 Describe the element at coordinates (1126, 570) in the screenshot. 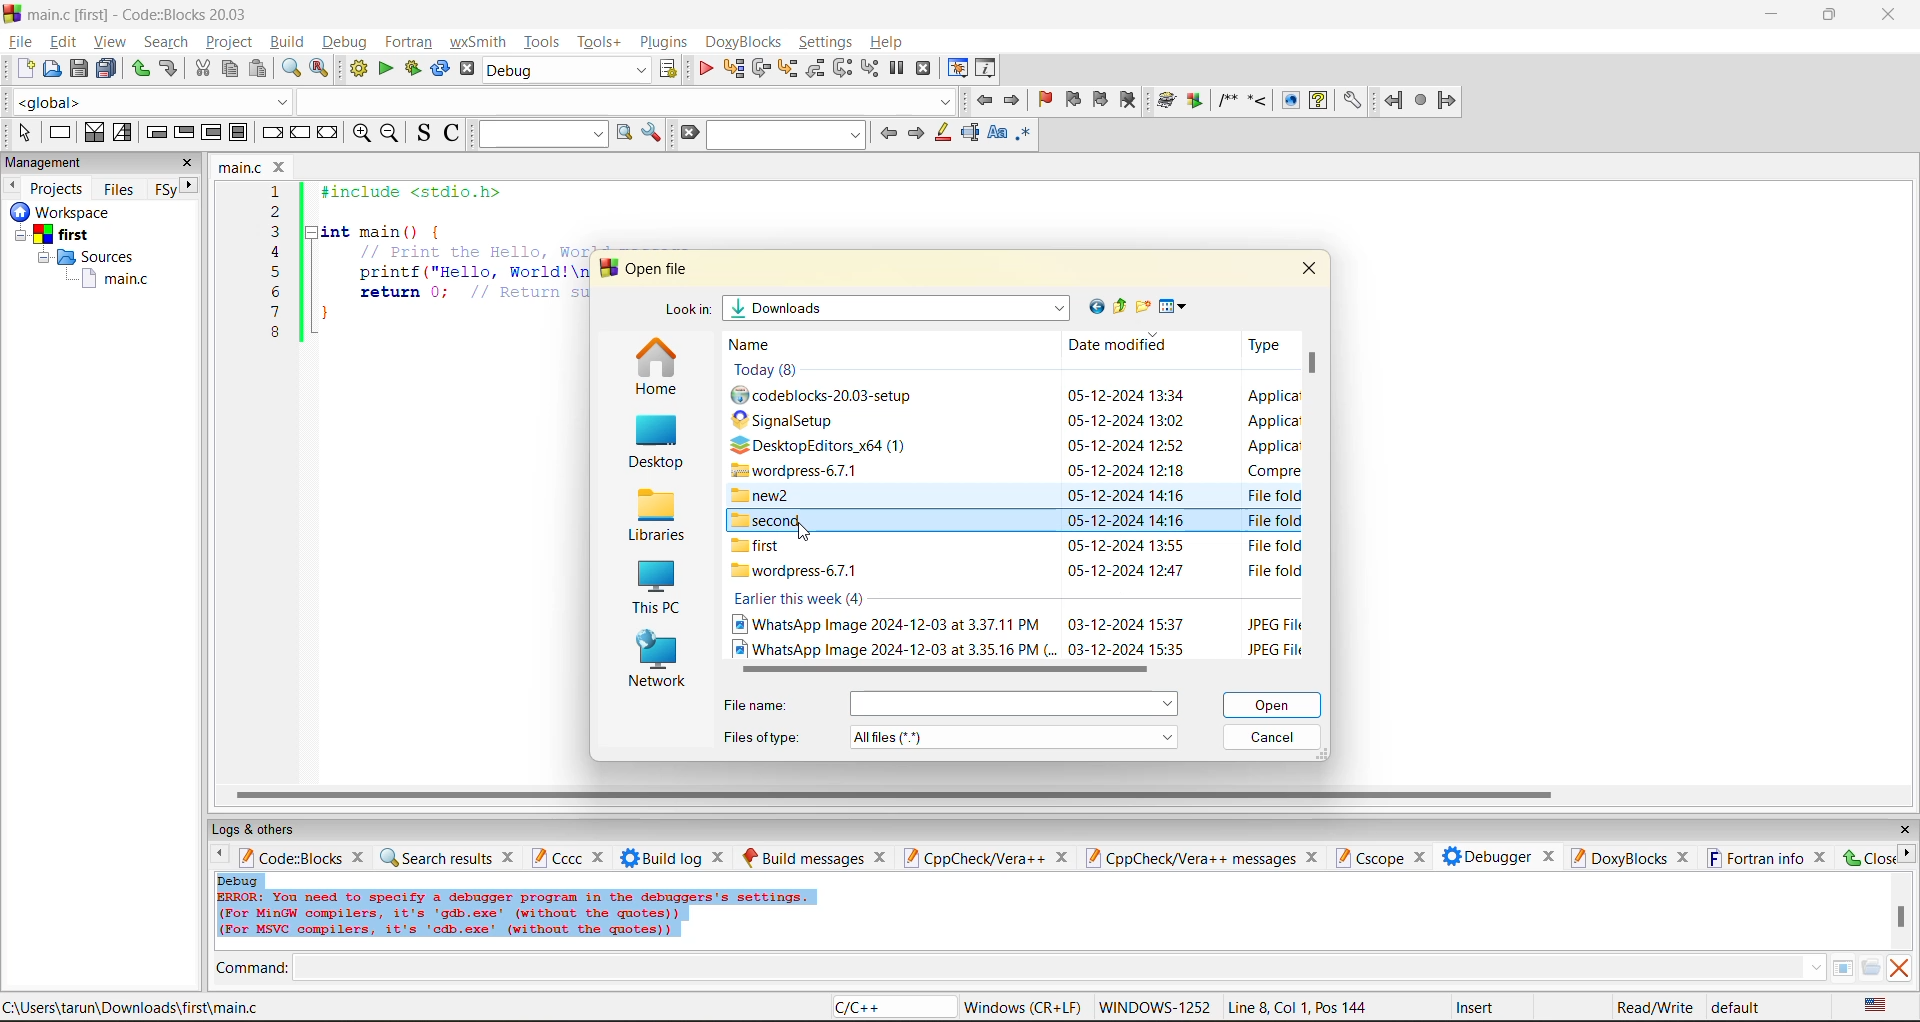

I see `date and time` at that location.